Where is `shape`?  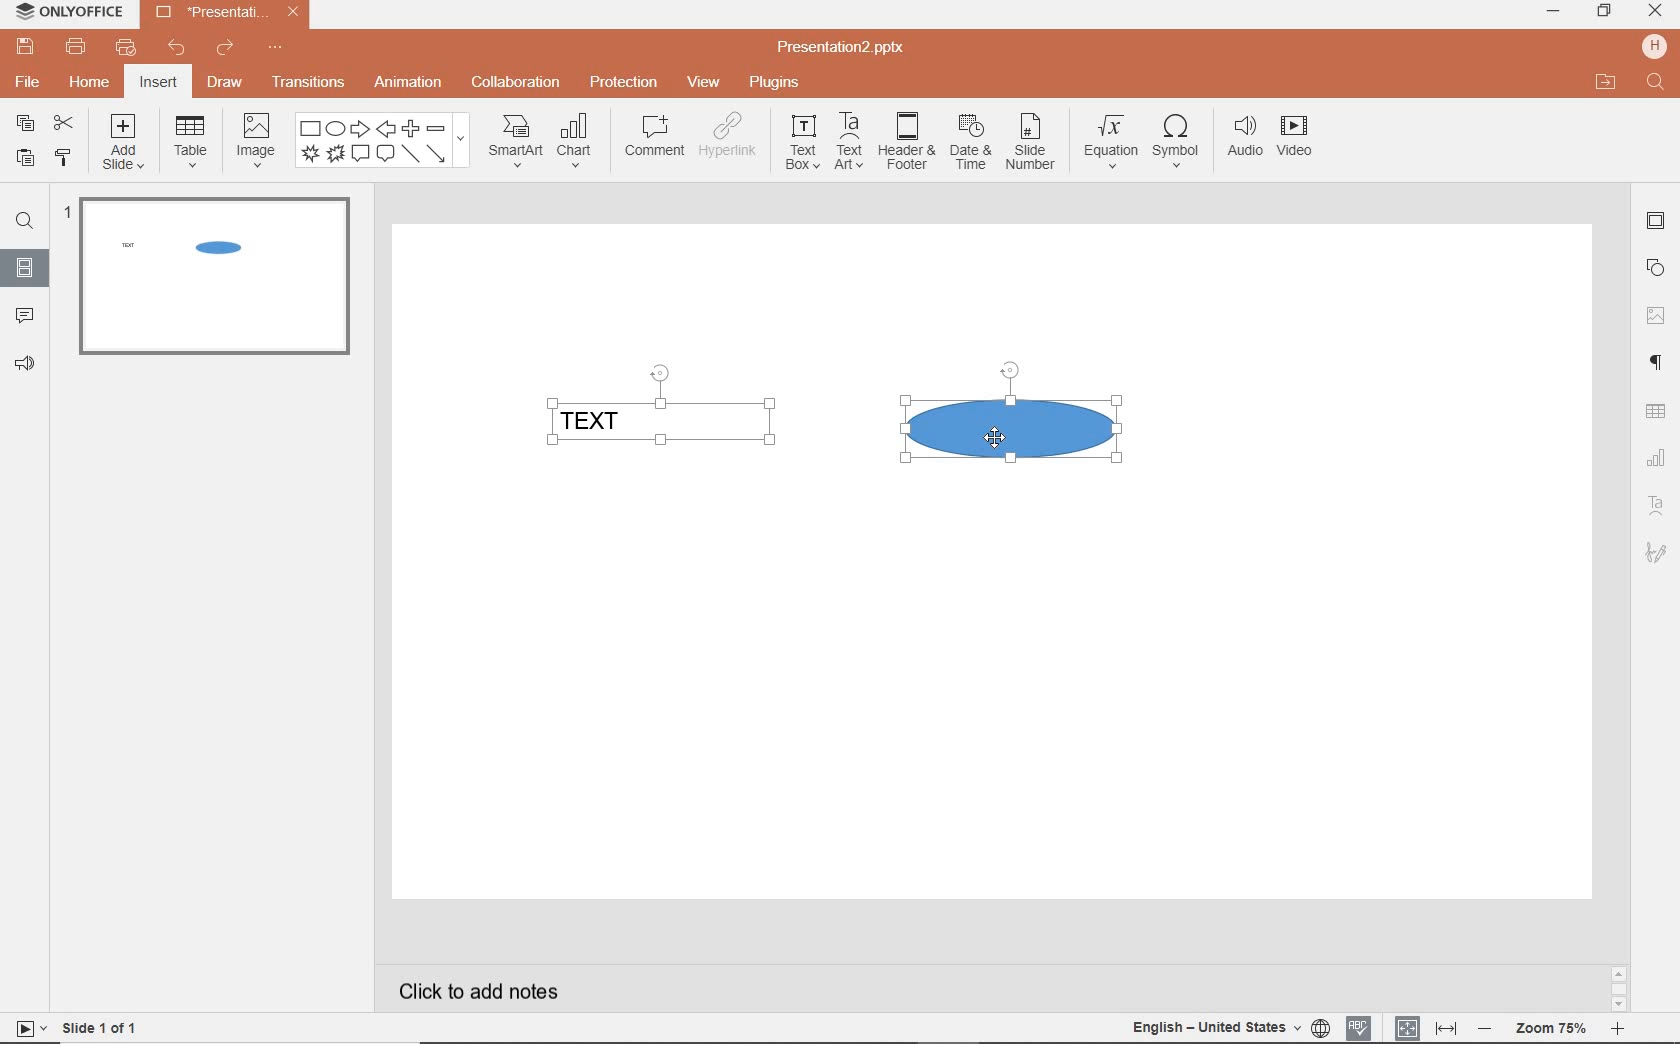
shape is located at coordinates (383, 142).